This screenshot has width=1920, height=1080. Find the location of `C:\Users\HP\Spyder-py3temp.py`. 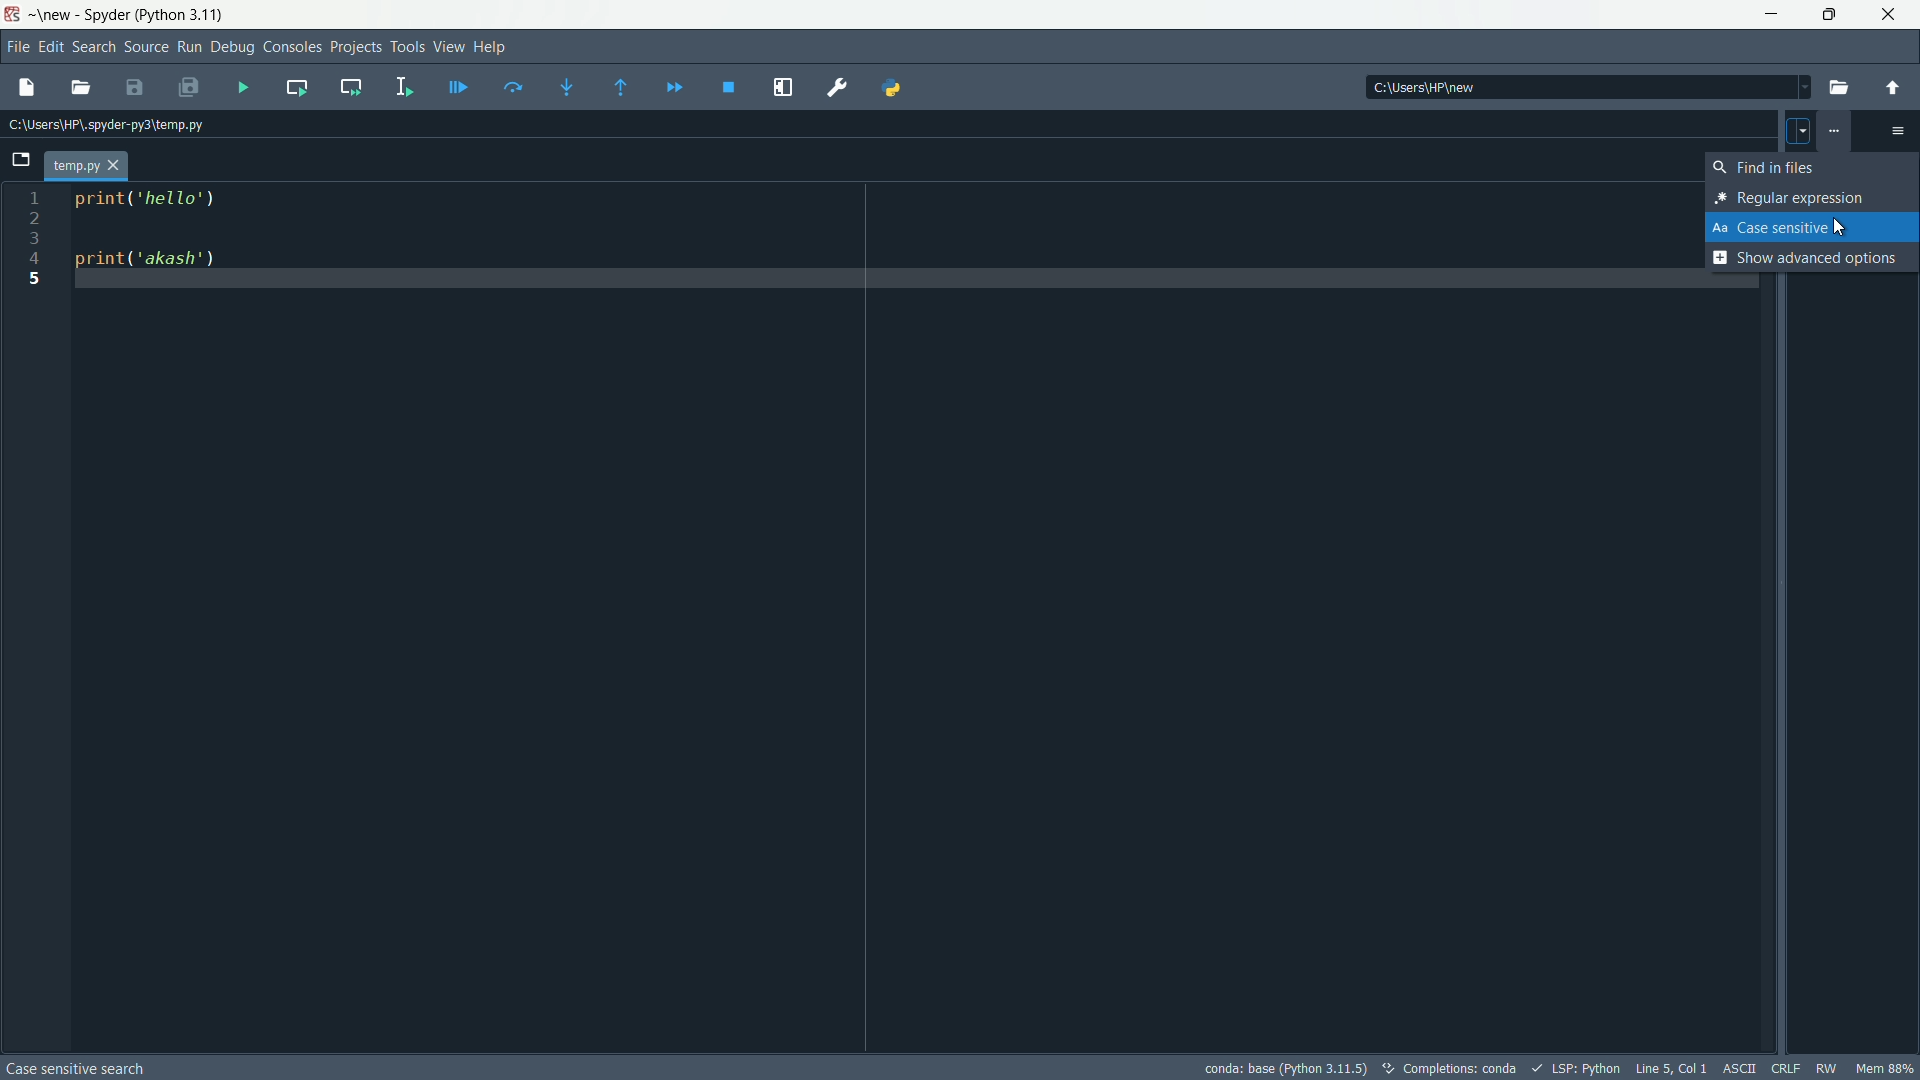

C:\Users\HP\Spyder-py3temp.py is located at coordinates (107, 123).